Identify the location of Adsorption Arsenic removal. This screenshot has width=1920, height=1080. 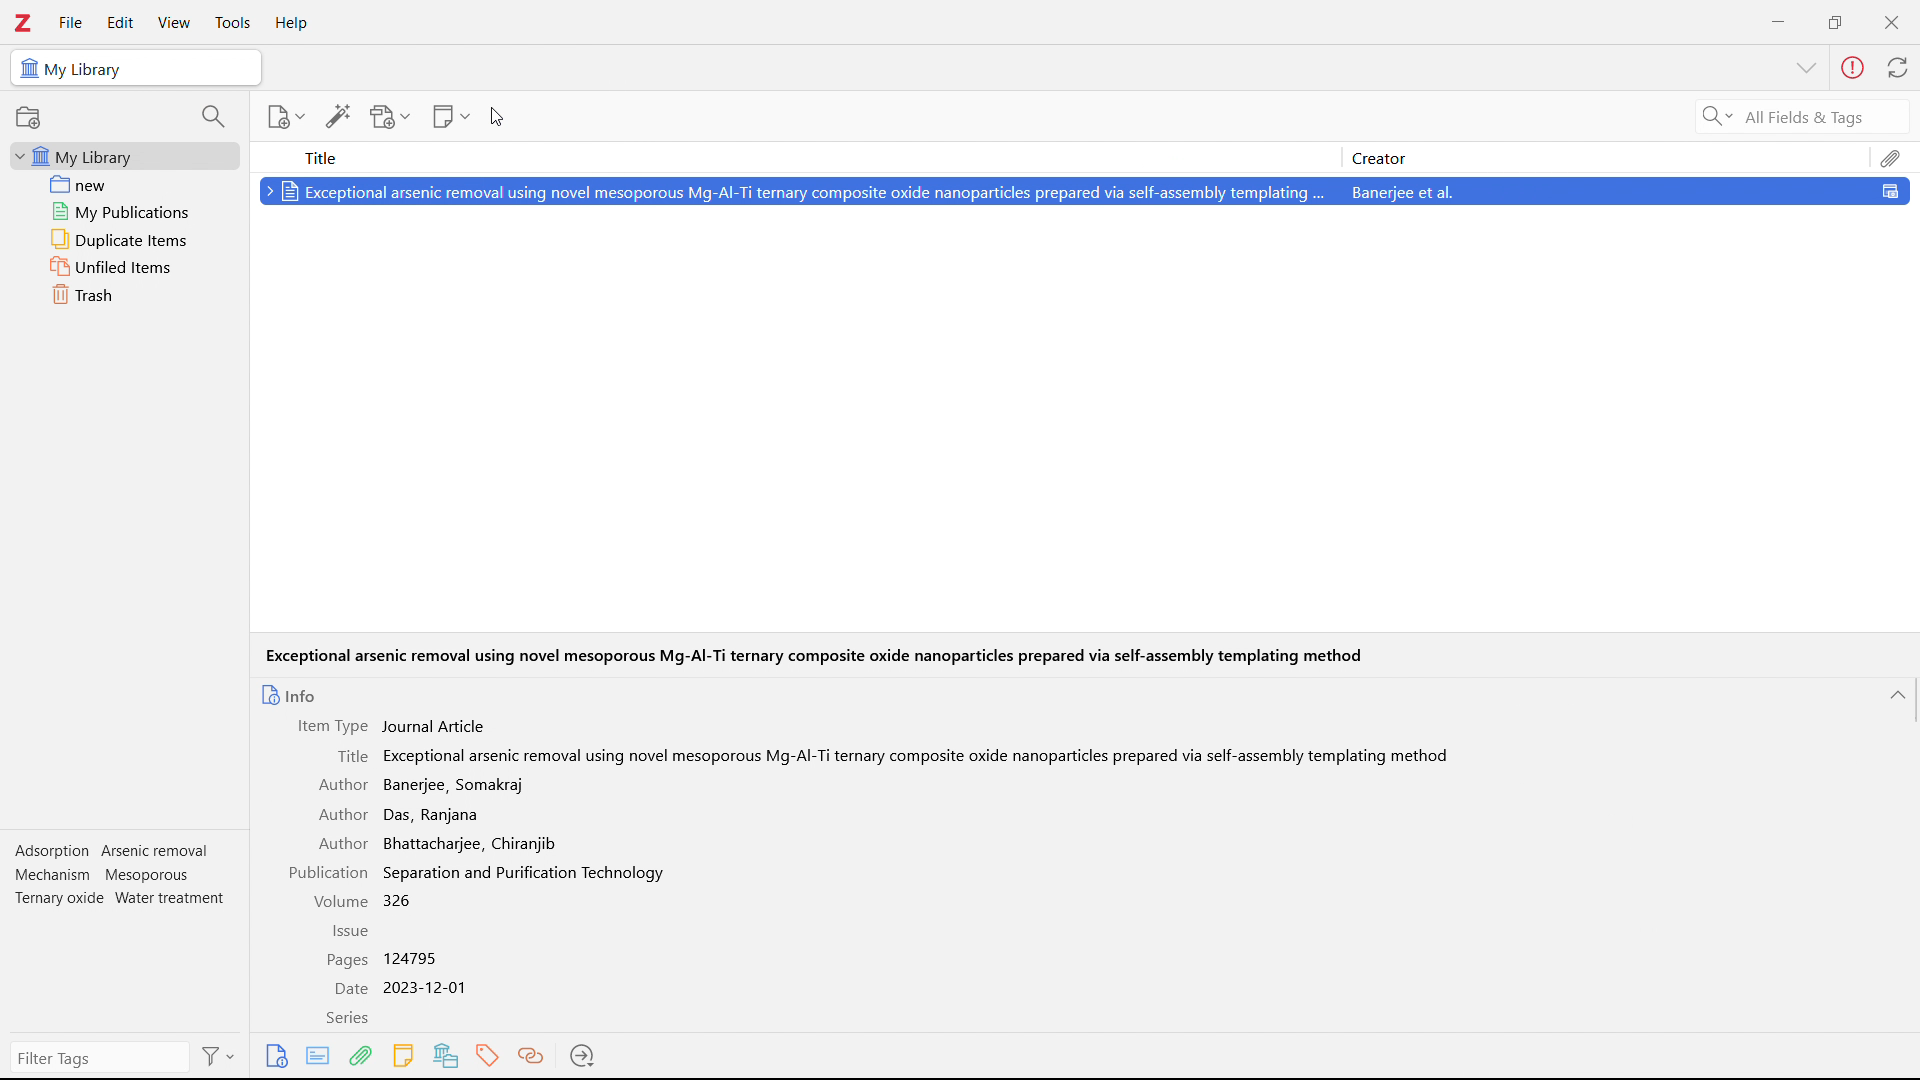
(115, 851).